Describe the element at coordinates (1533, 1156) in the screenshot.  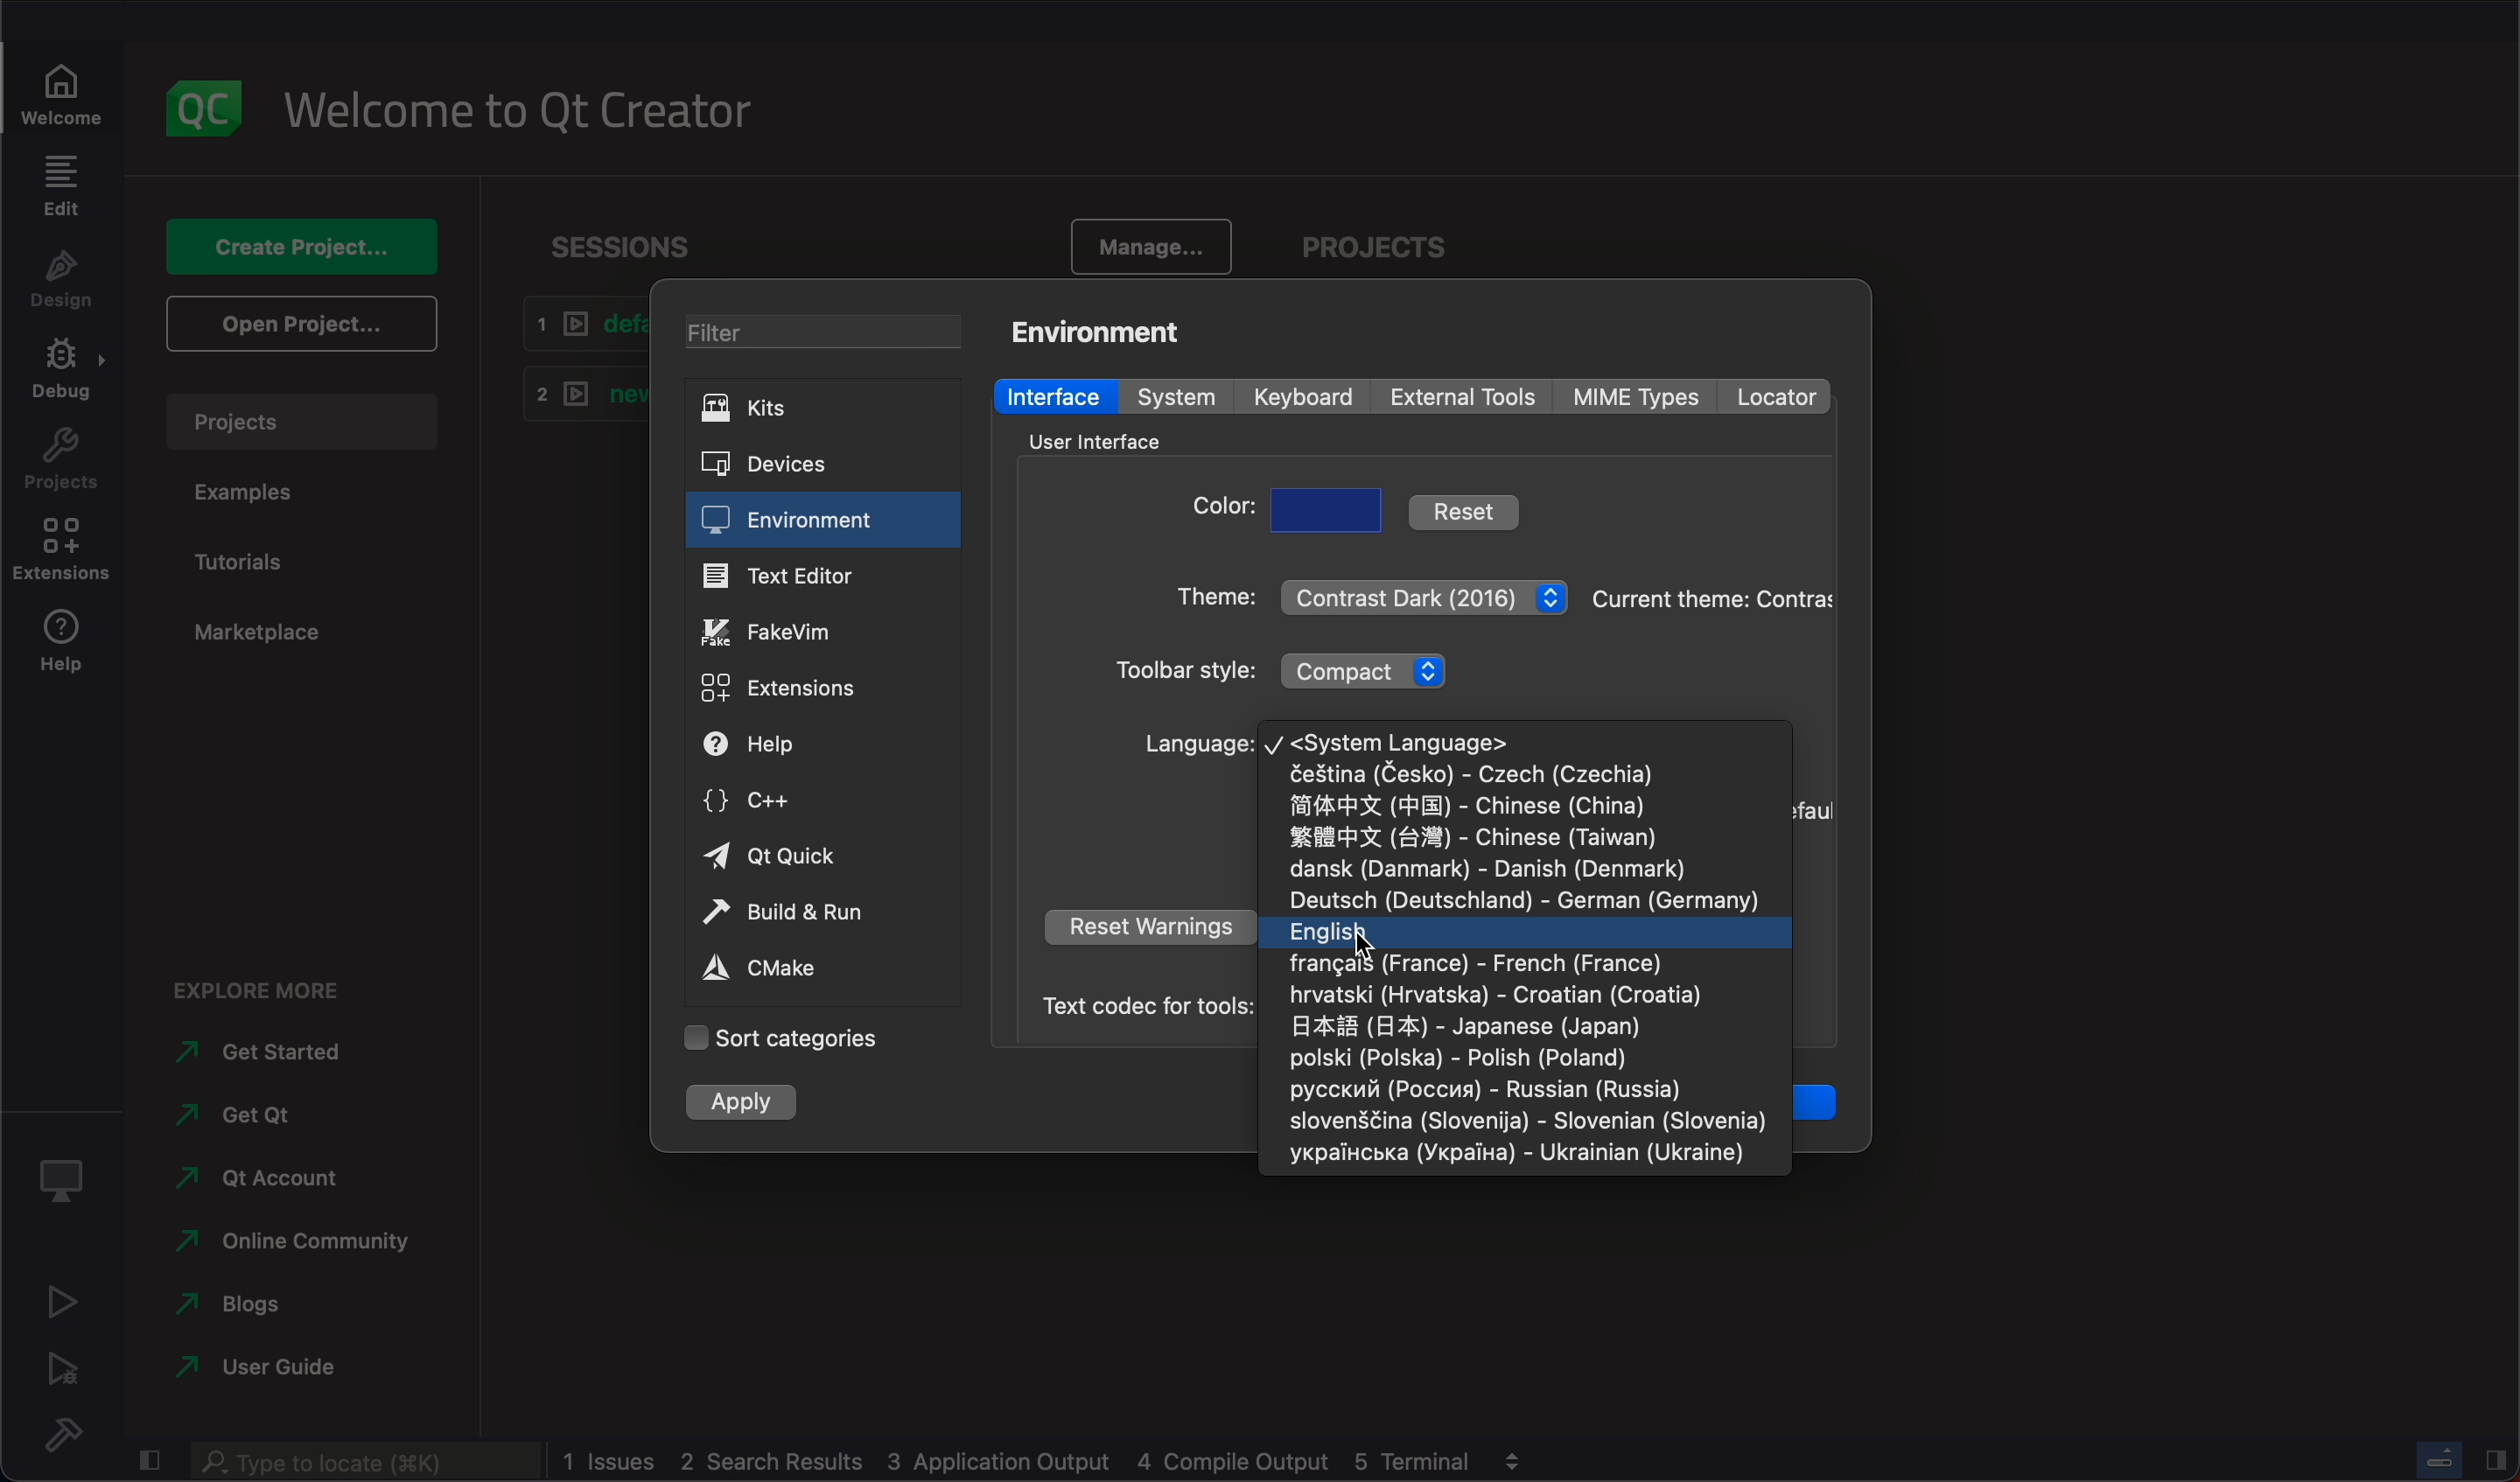
I see `ukraine` at that location.